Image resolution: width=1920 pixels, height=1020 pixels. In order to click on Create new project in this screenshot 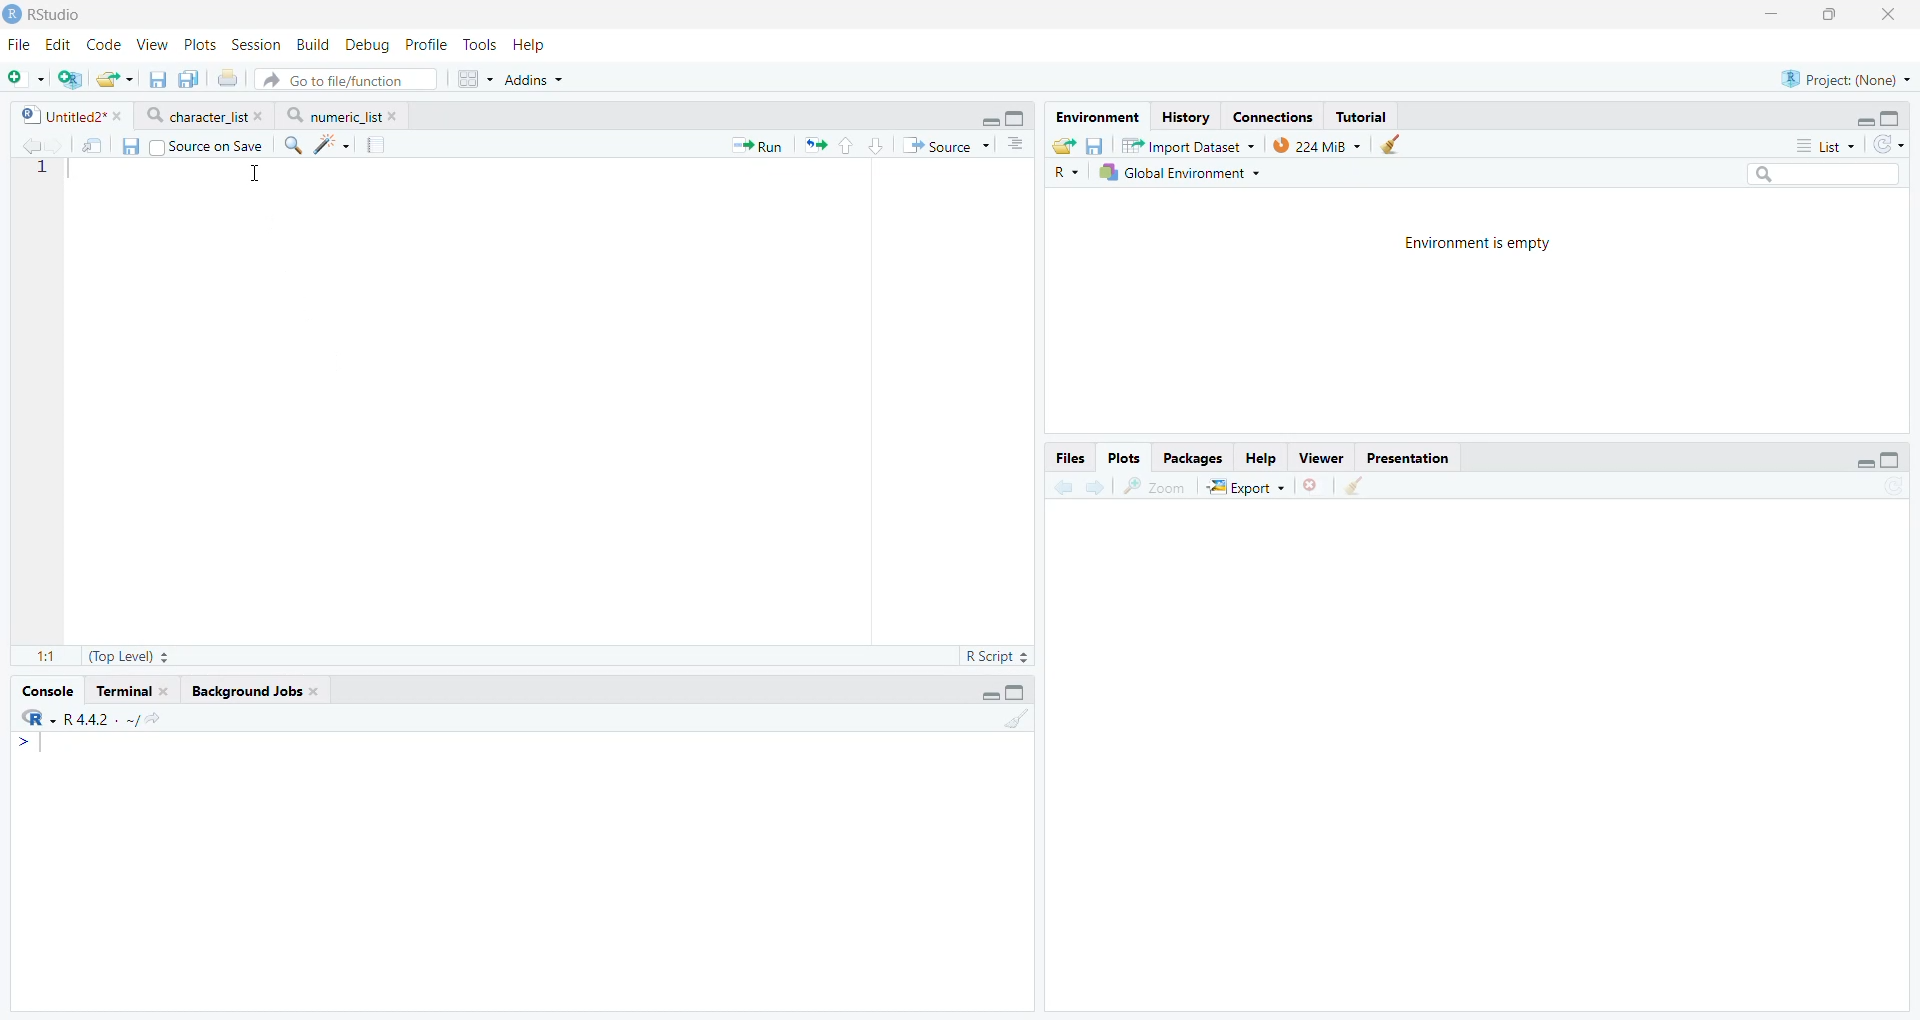, I will do `click(70, 80)`.